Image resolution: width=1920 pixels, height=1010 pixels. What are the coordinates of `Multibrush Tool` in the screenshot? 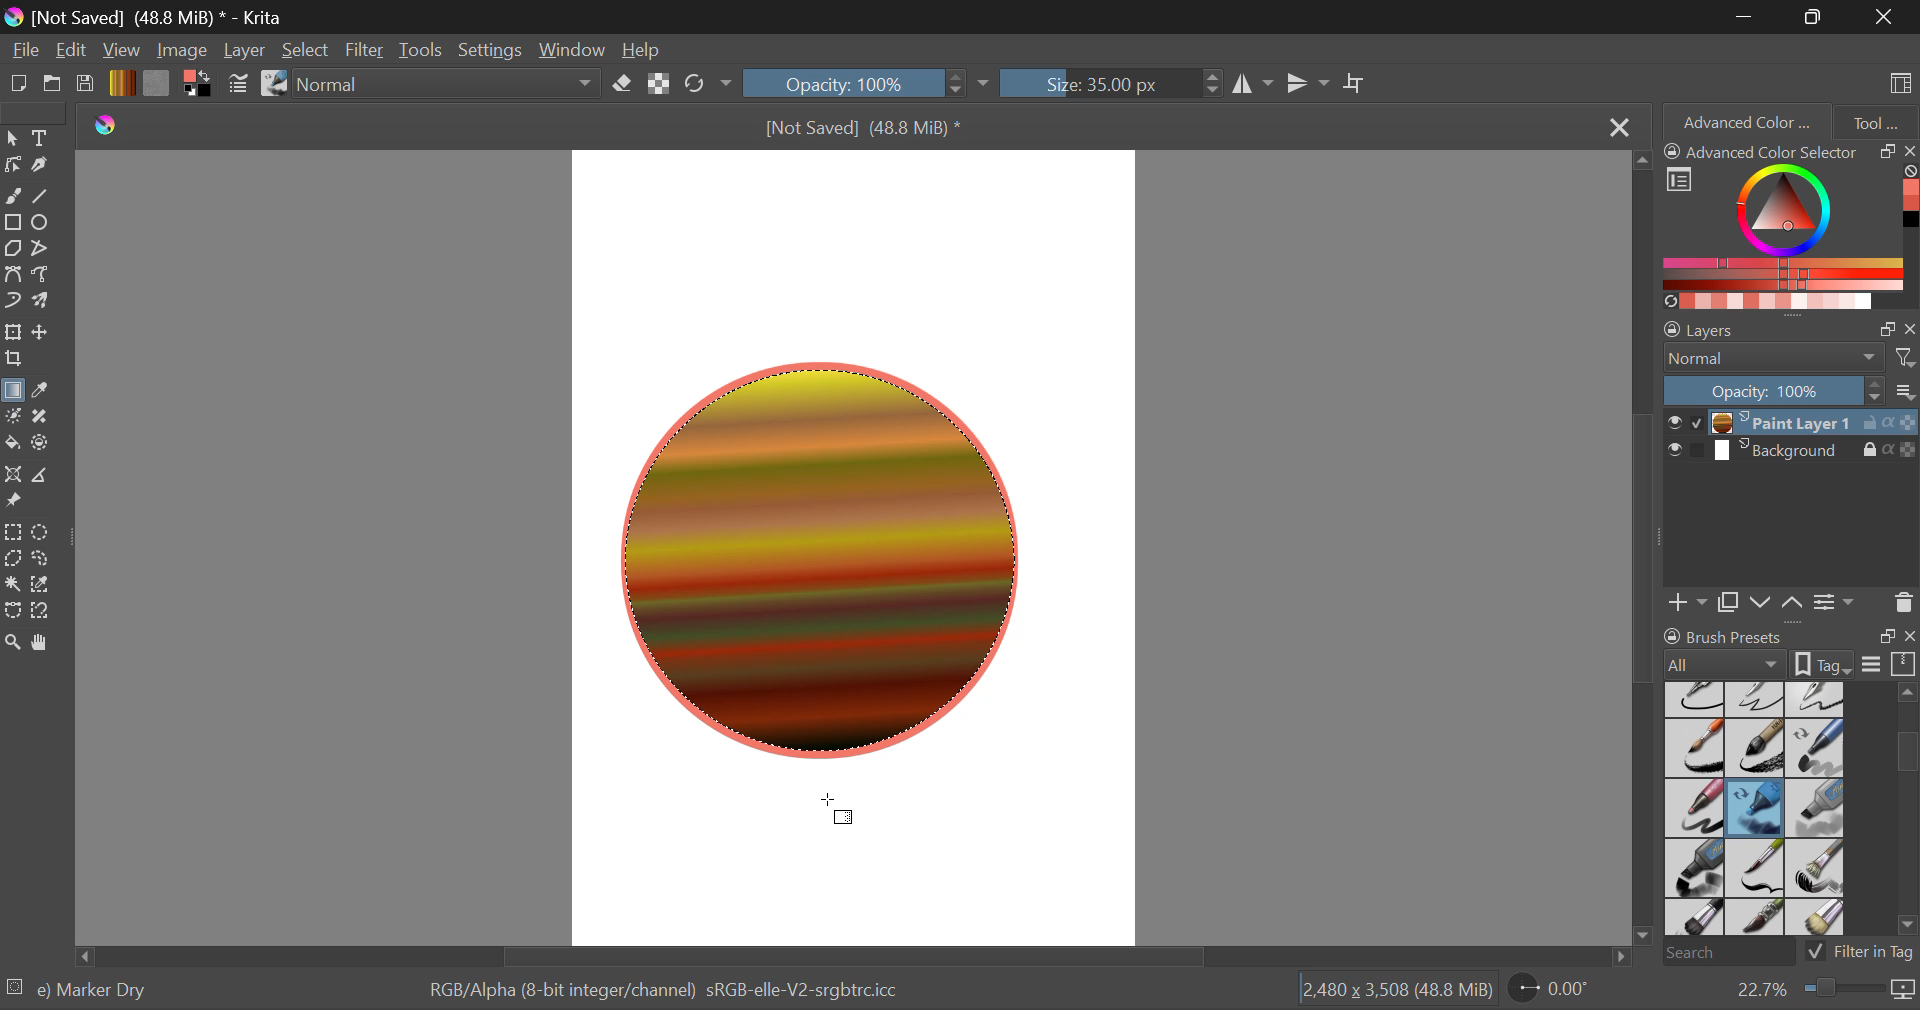 It's located at (47, 302).